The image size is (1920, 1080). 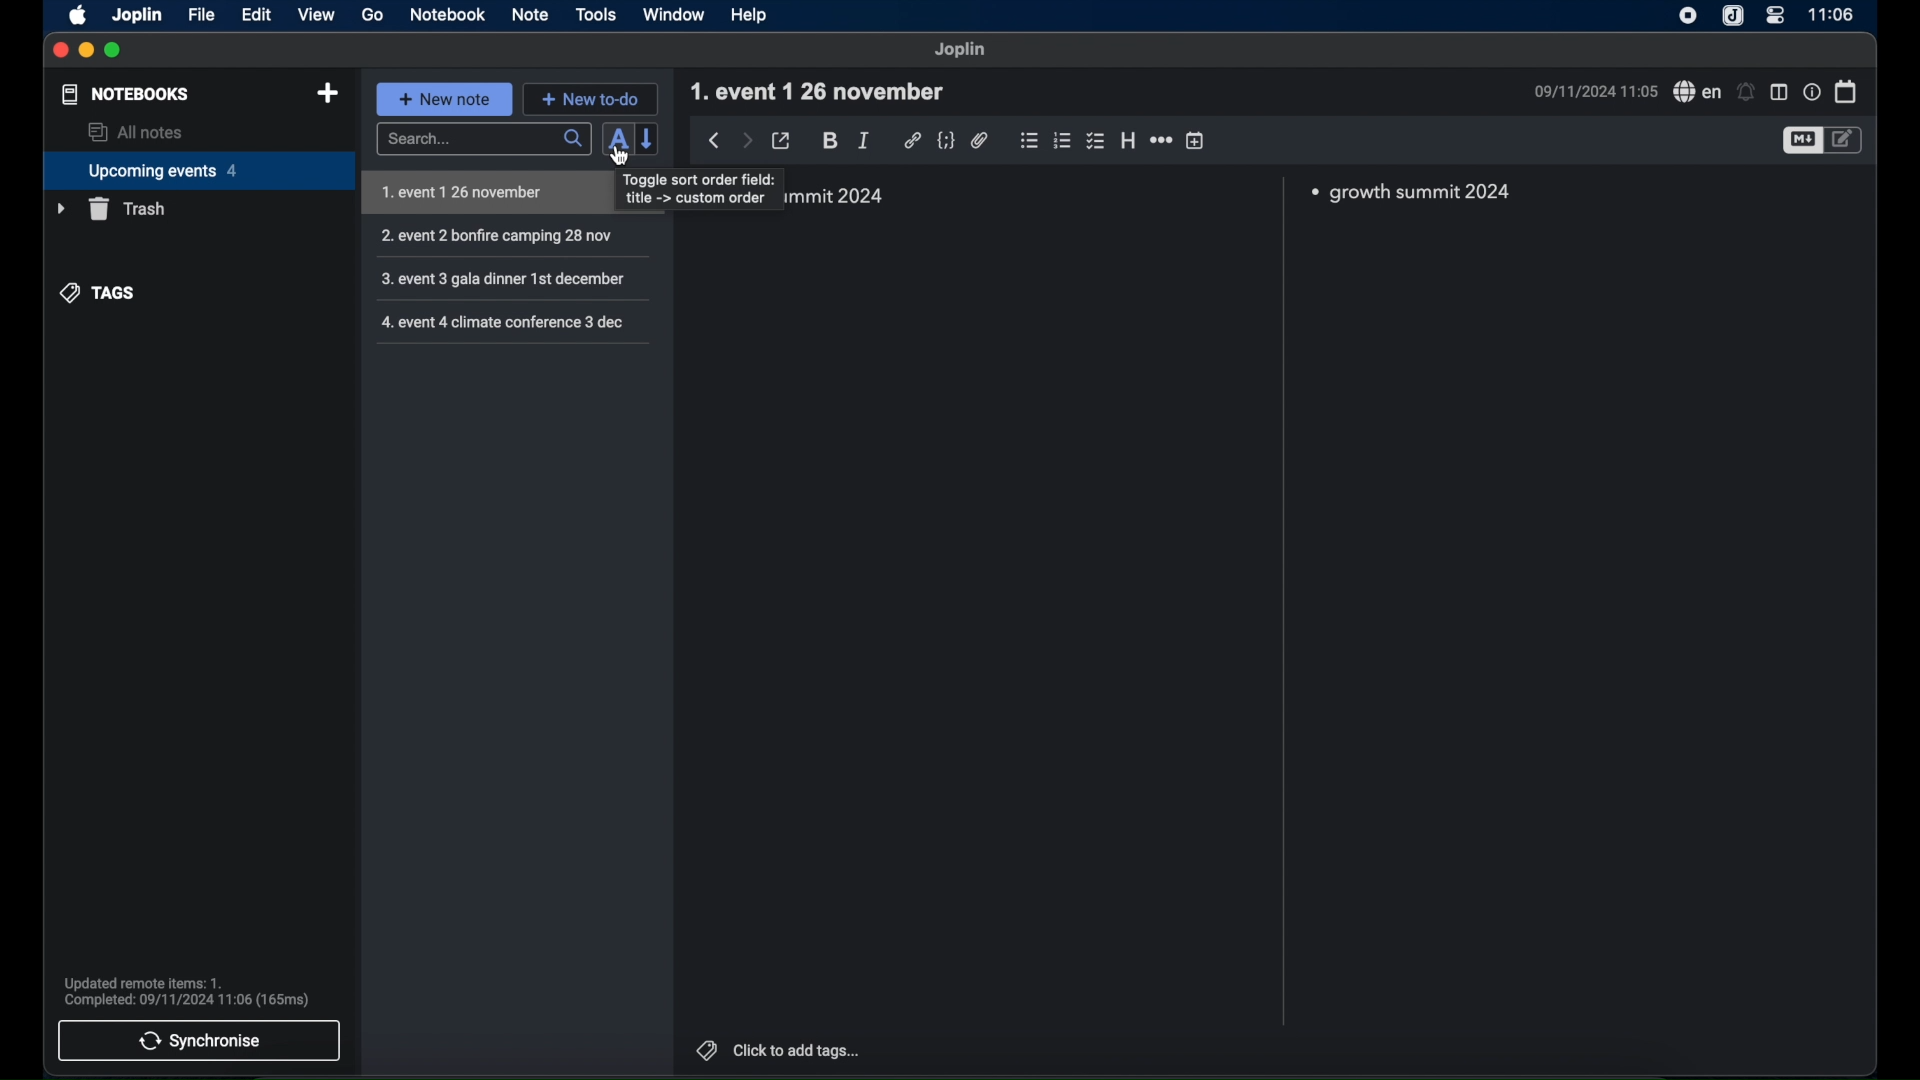 What do you see at coordinates (60, 49) in the screenshot?
I see `close` at bounding box center [60, 49].